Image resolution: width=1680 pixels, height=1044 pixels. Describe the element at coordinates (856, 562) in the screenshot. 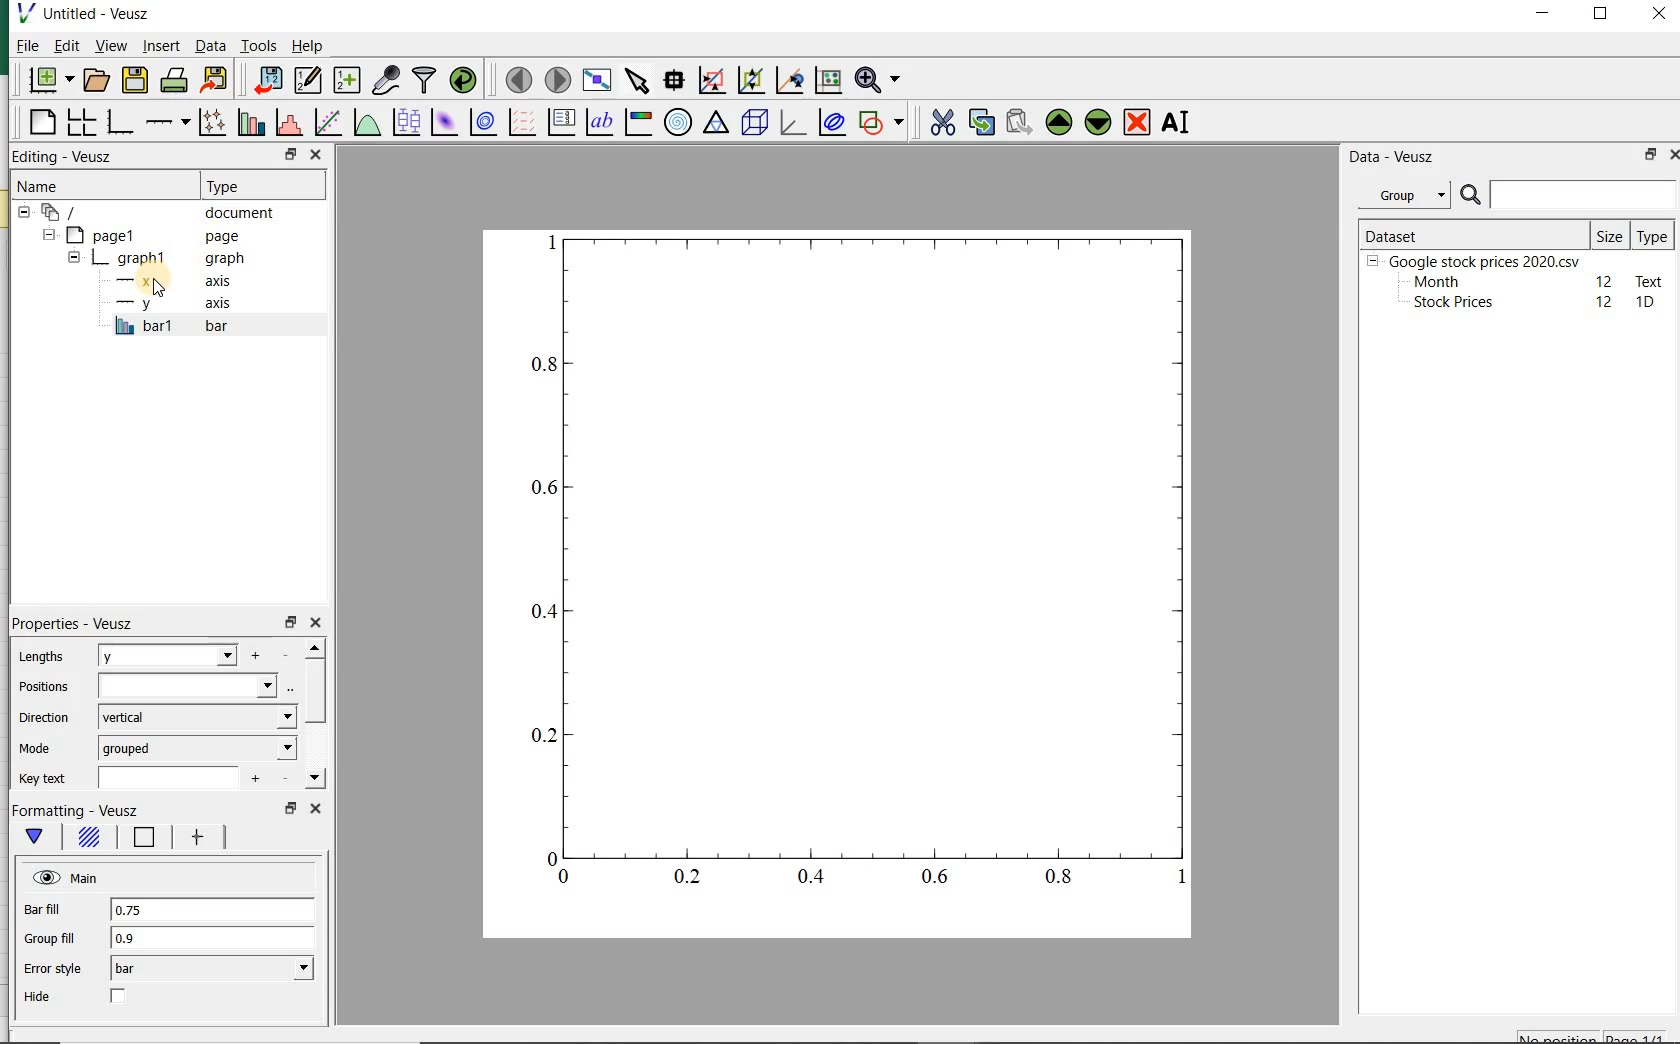

I see `graph` at that location.